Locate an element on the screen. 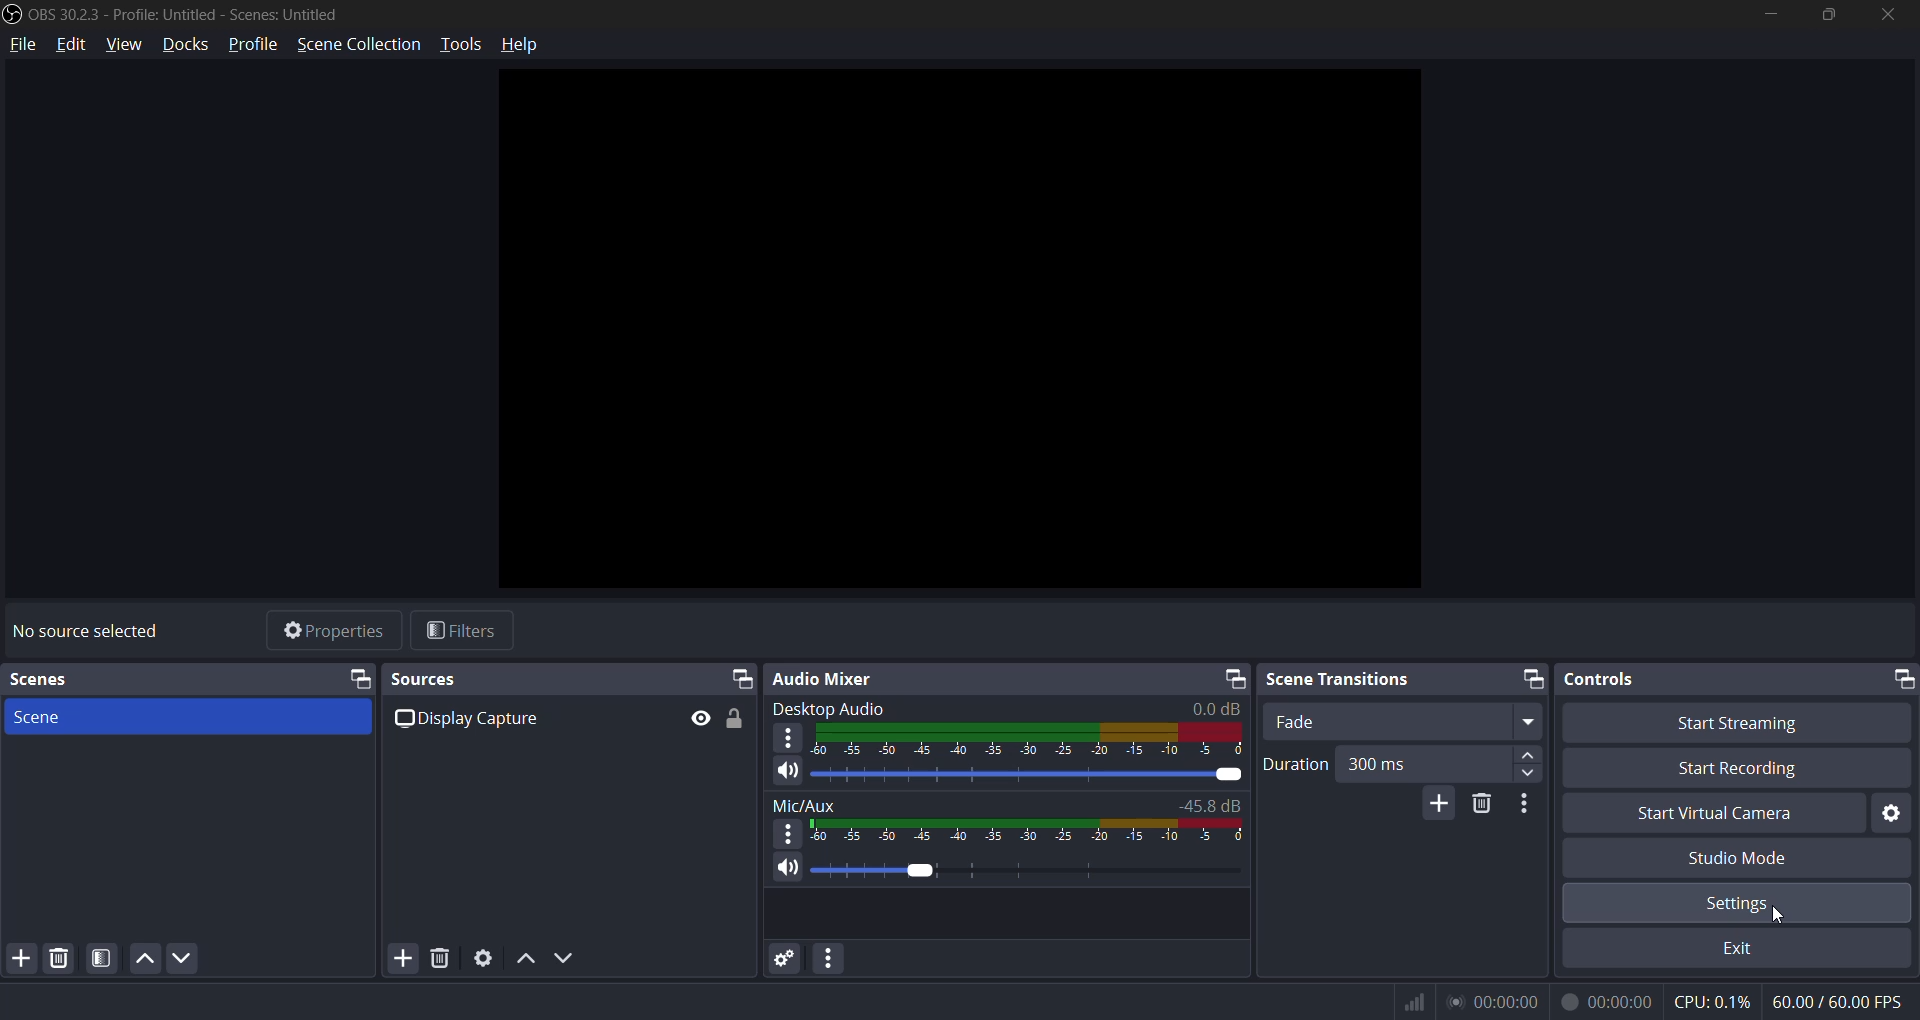 This screenshot has height=1020, width=1920. add source is located at coordinates (21, 958).